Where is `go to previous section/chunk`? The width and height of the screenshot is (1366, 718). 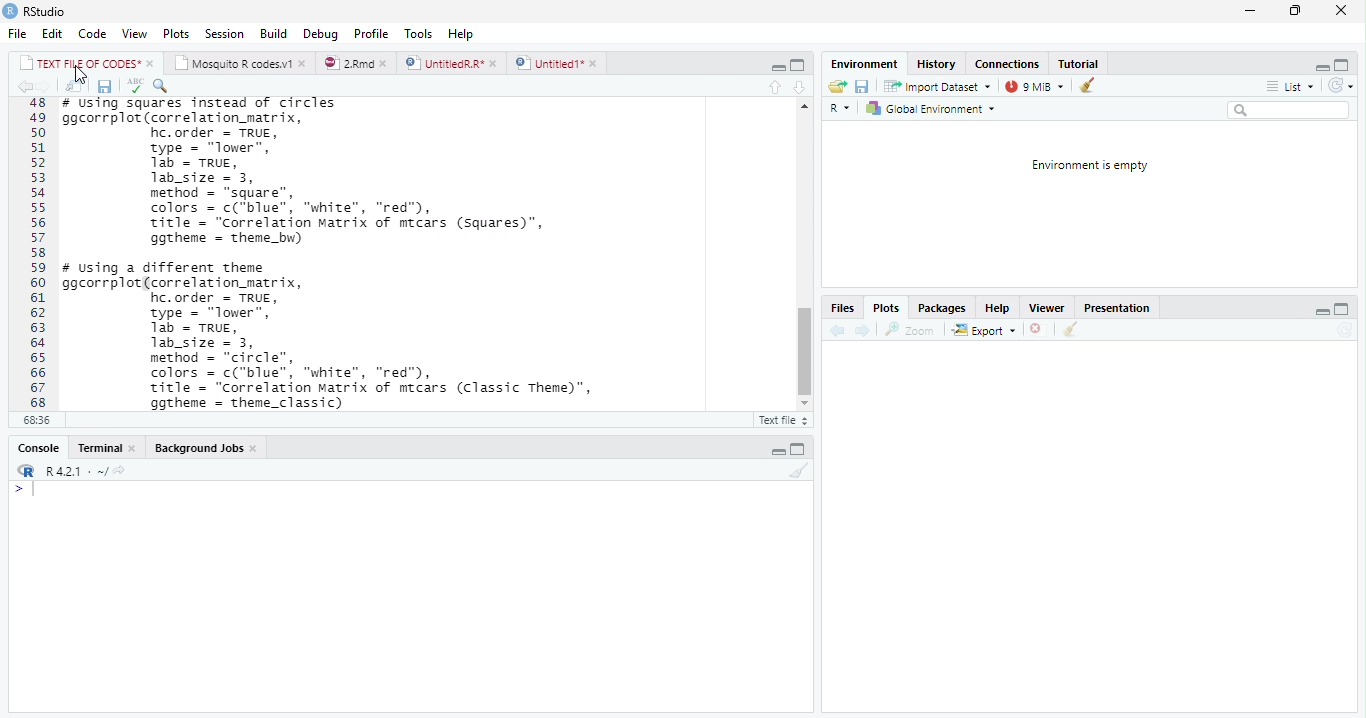
go to previous section/chunk is located at coordinates (771, 87).